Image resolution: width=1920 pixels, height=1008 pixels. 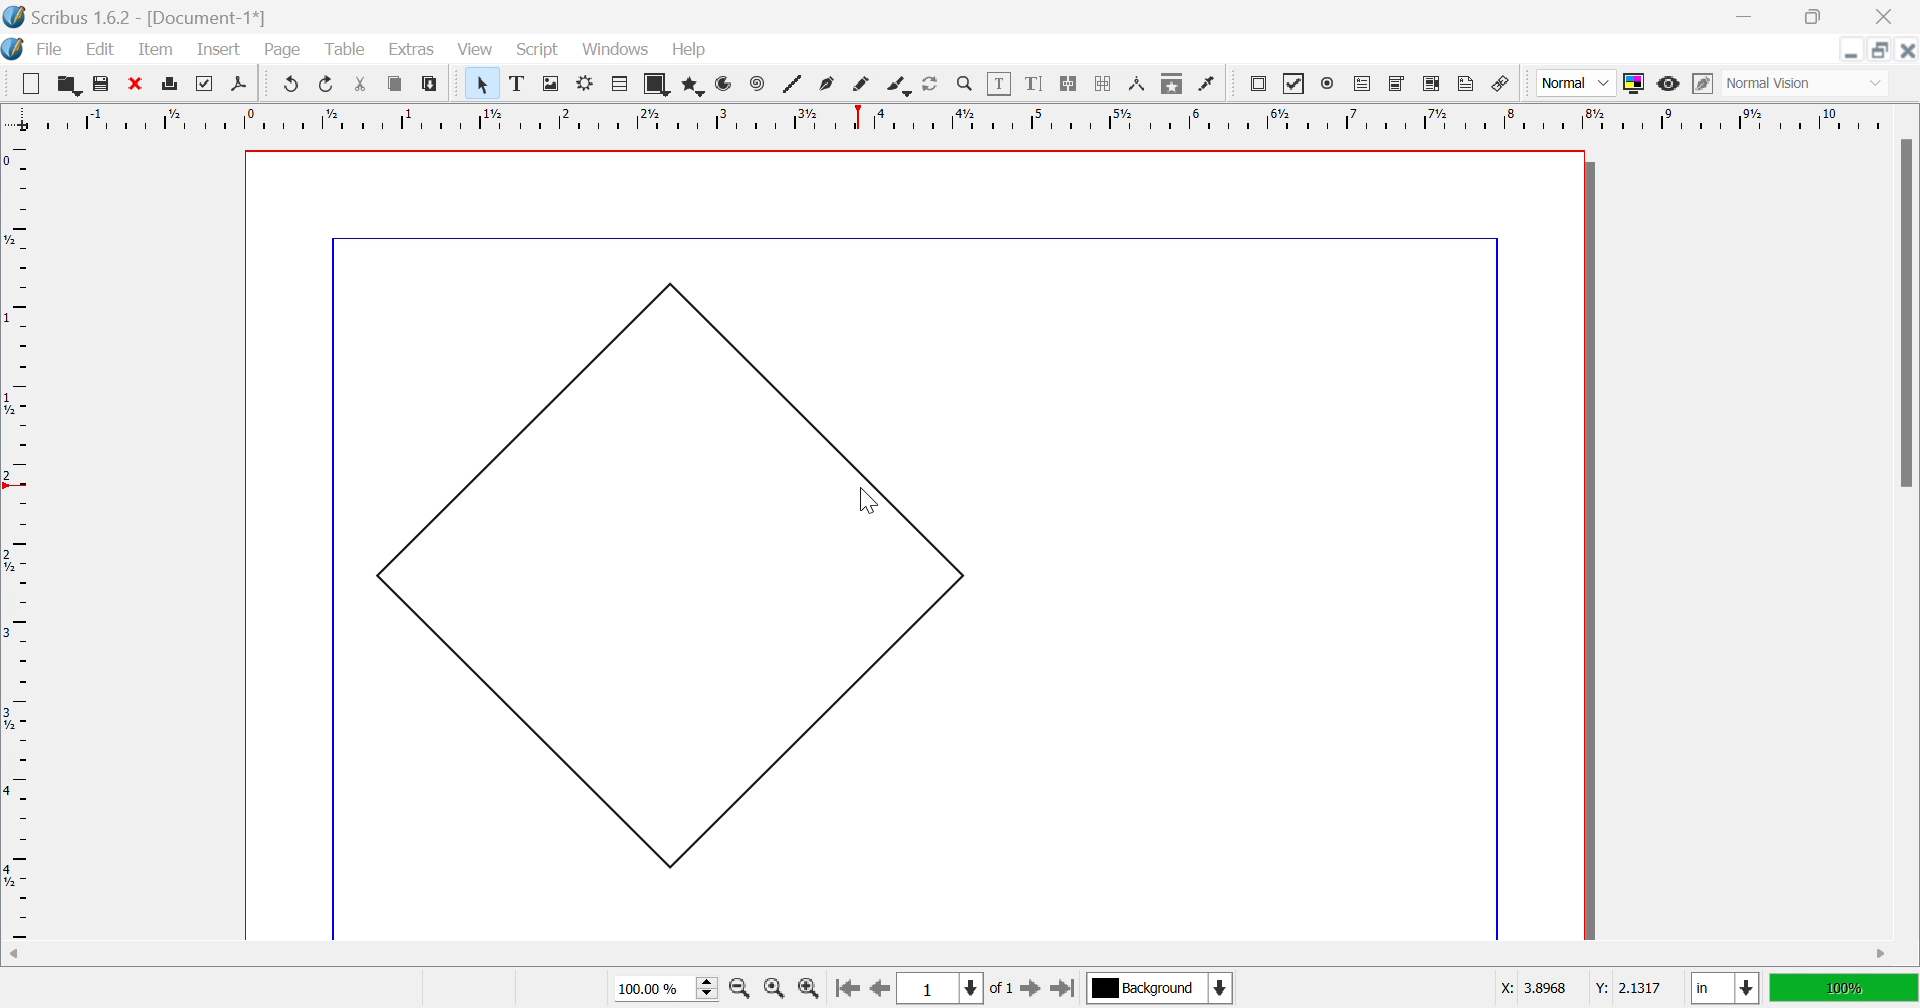 What do you see at coordinates (947, 117) in the screenshot?
I see `Ruler` at bounding box center [947, 117].